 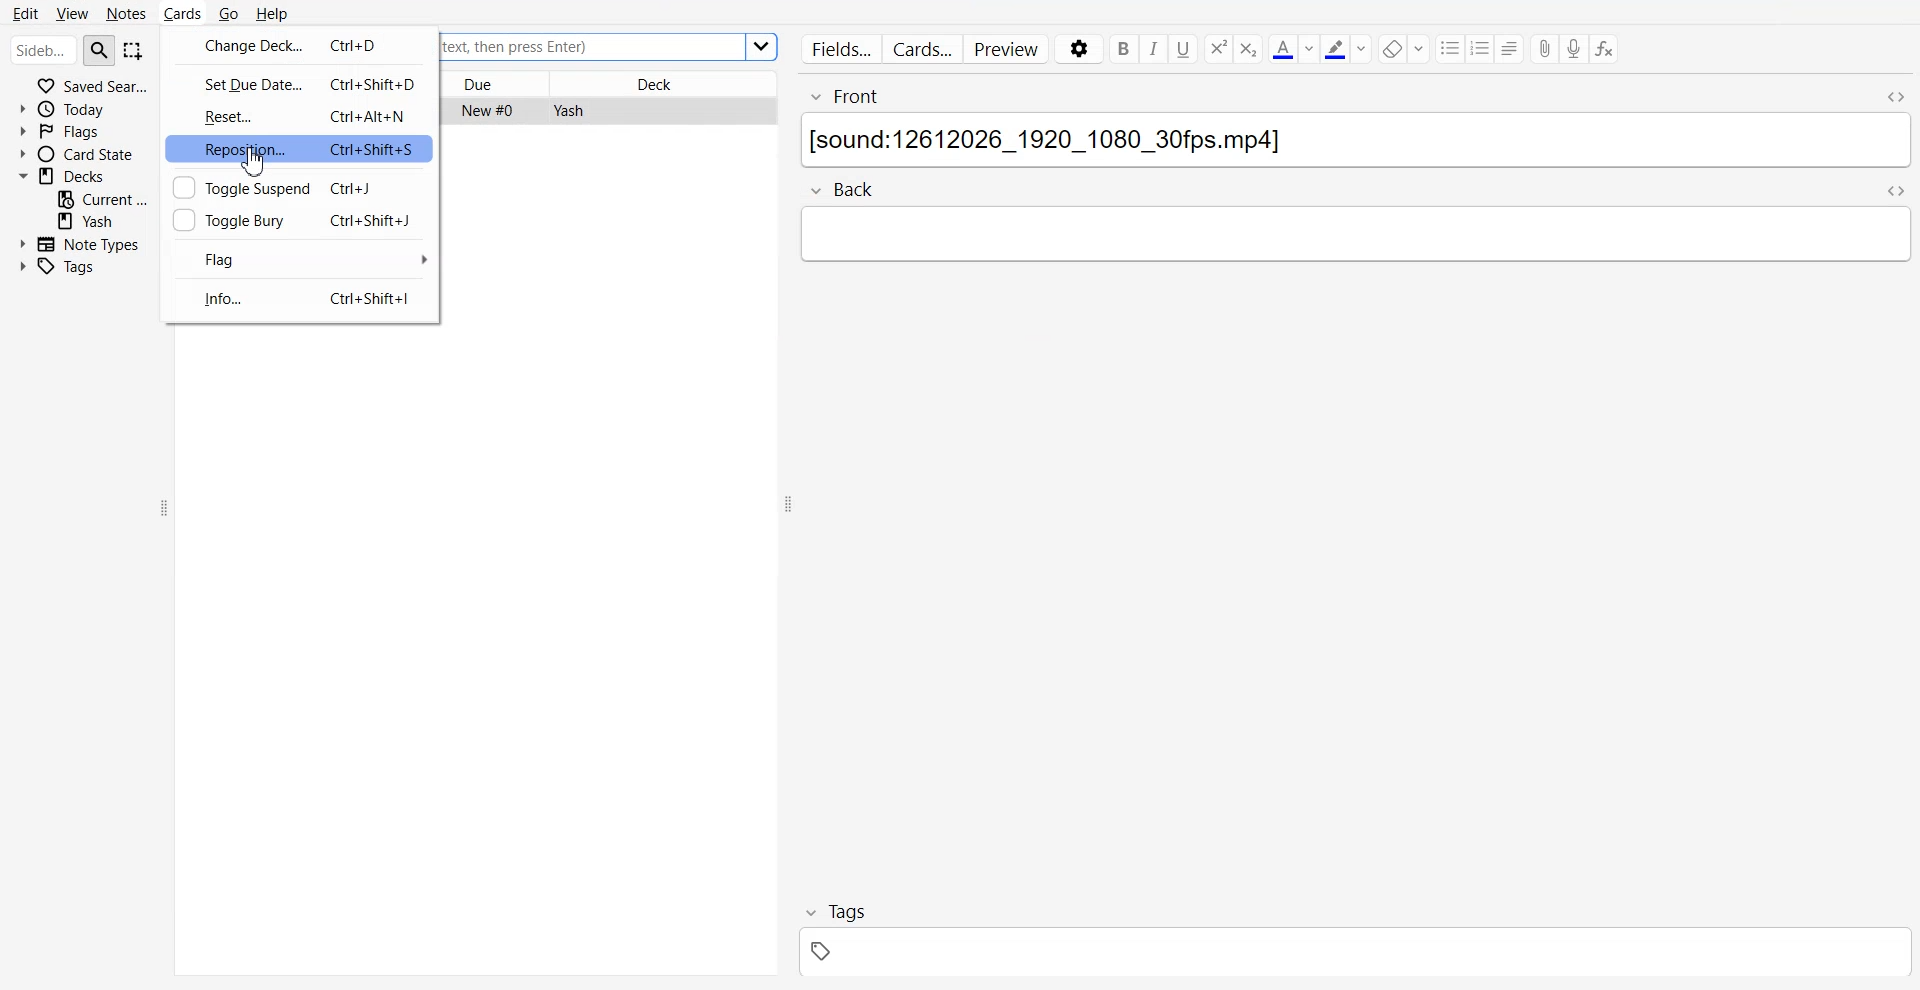 I want to click on Toggle HTML Editor, so click(x=1889, y=95).